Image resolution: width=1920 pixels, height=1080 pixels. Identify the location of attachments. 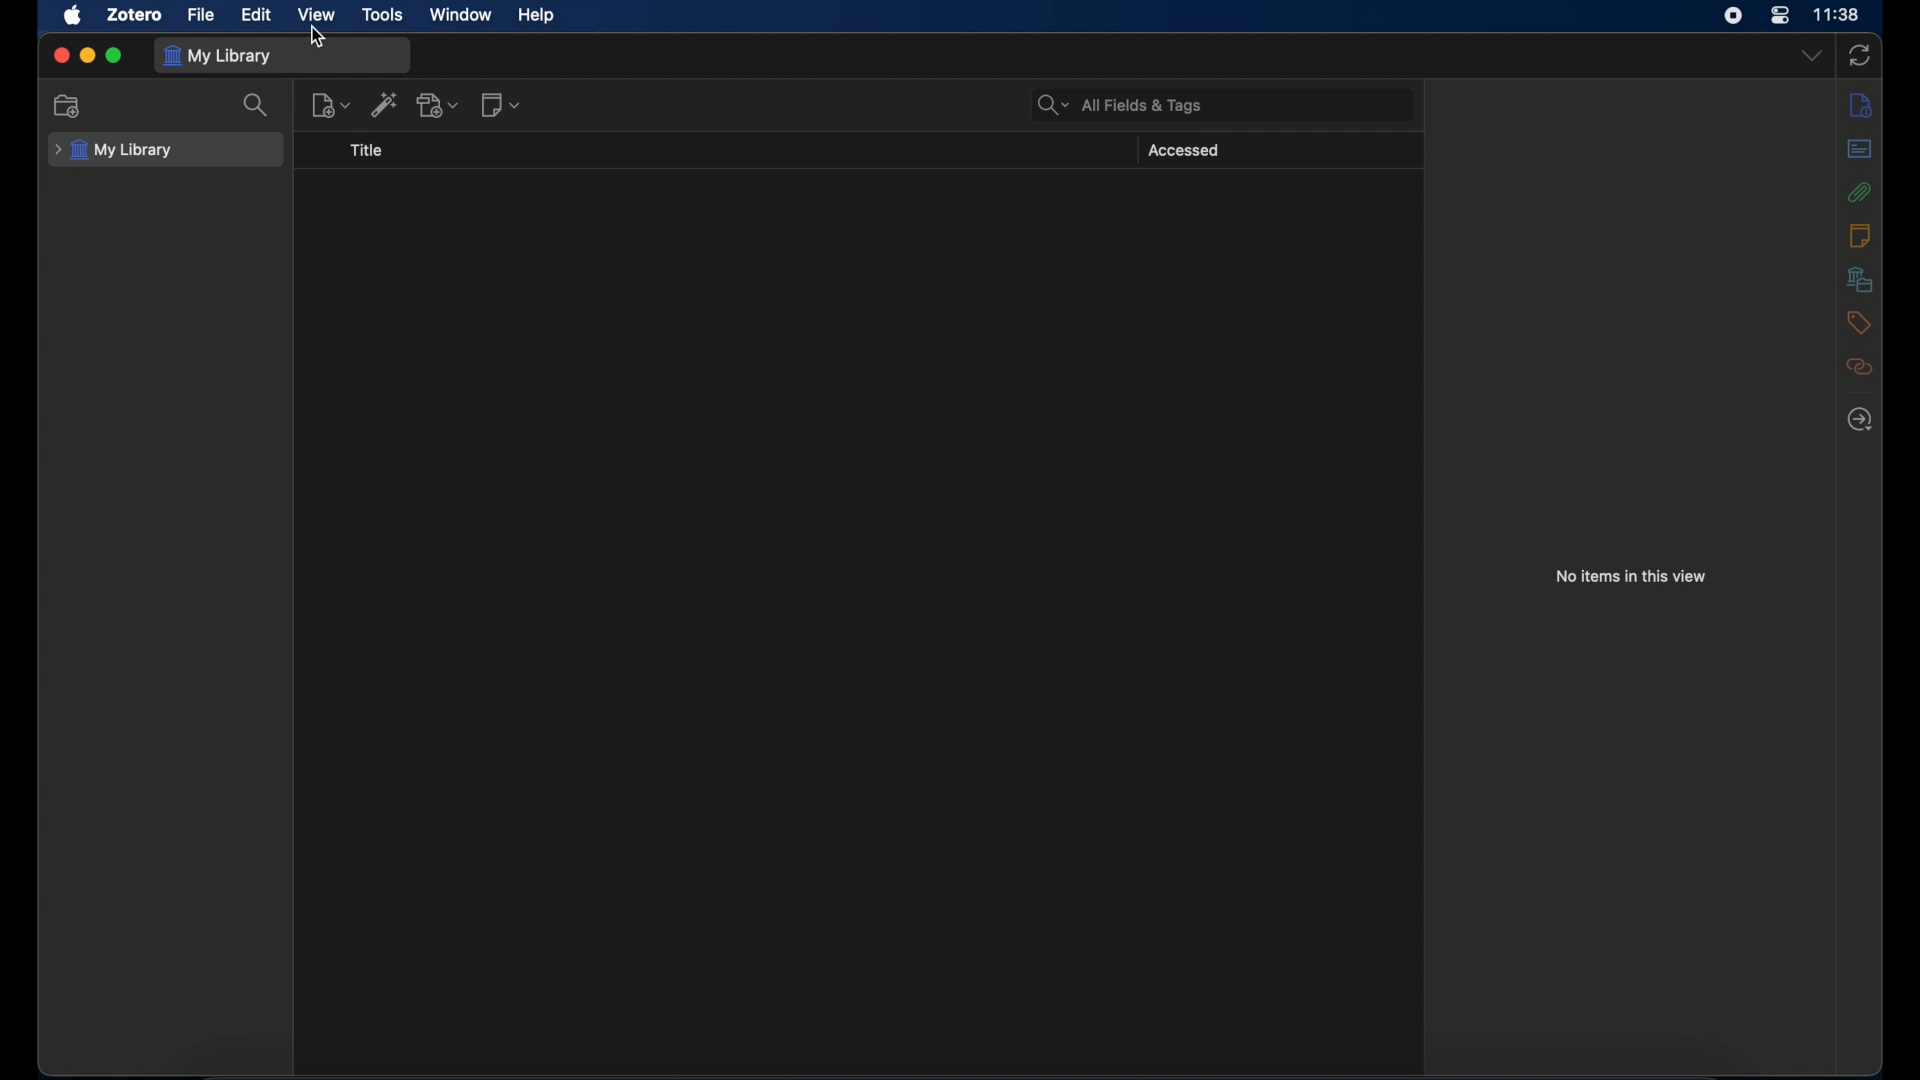
(1860, 192).